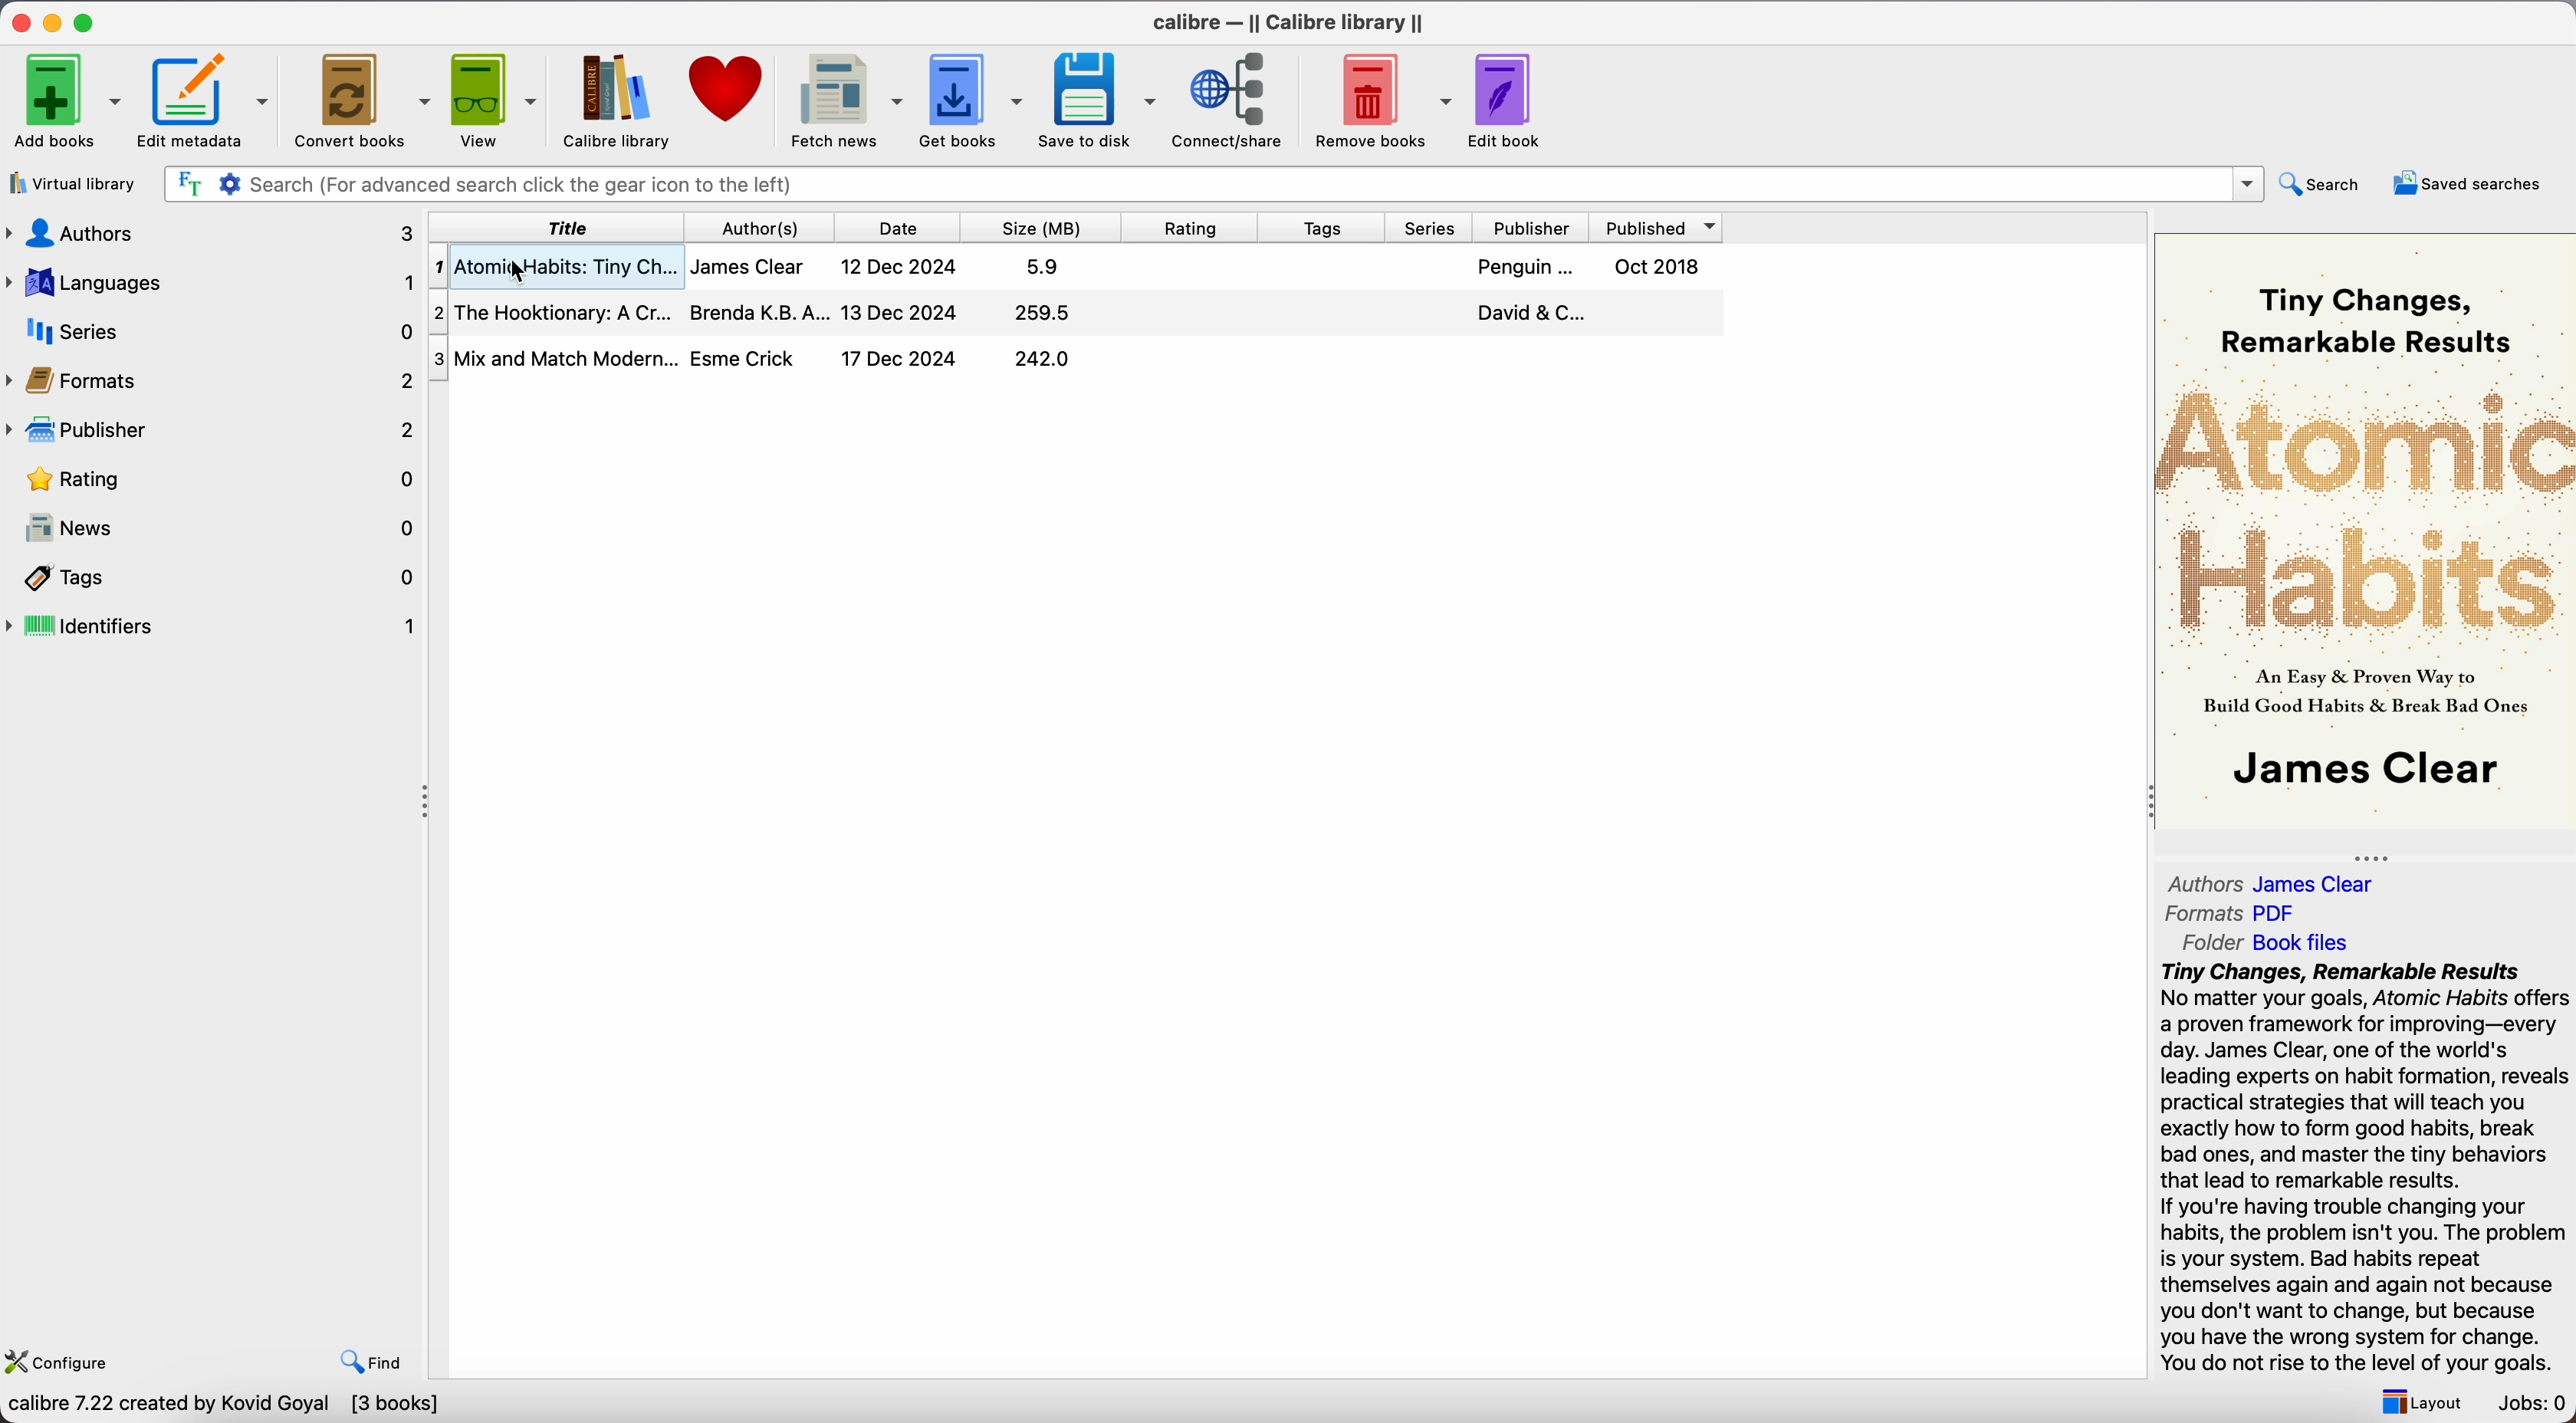  I want to click on Convert books, so click(360, 99).